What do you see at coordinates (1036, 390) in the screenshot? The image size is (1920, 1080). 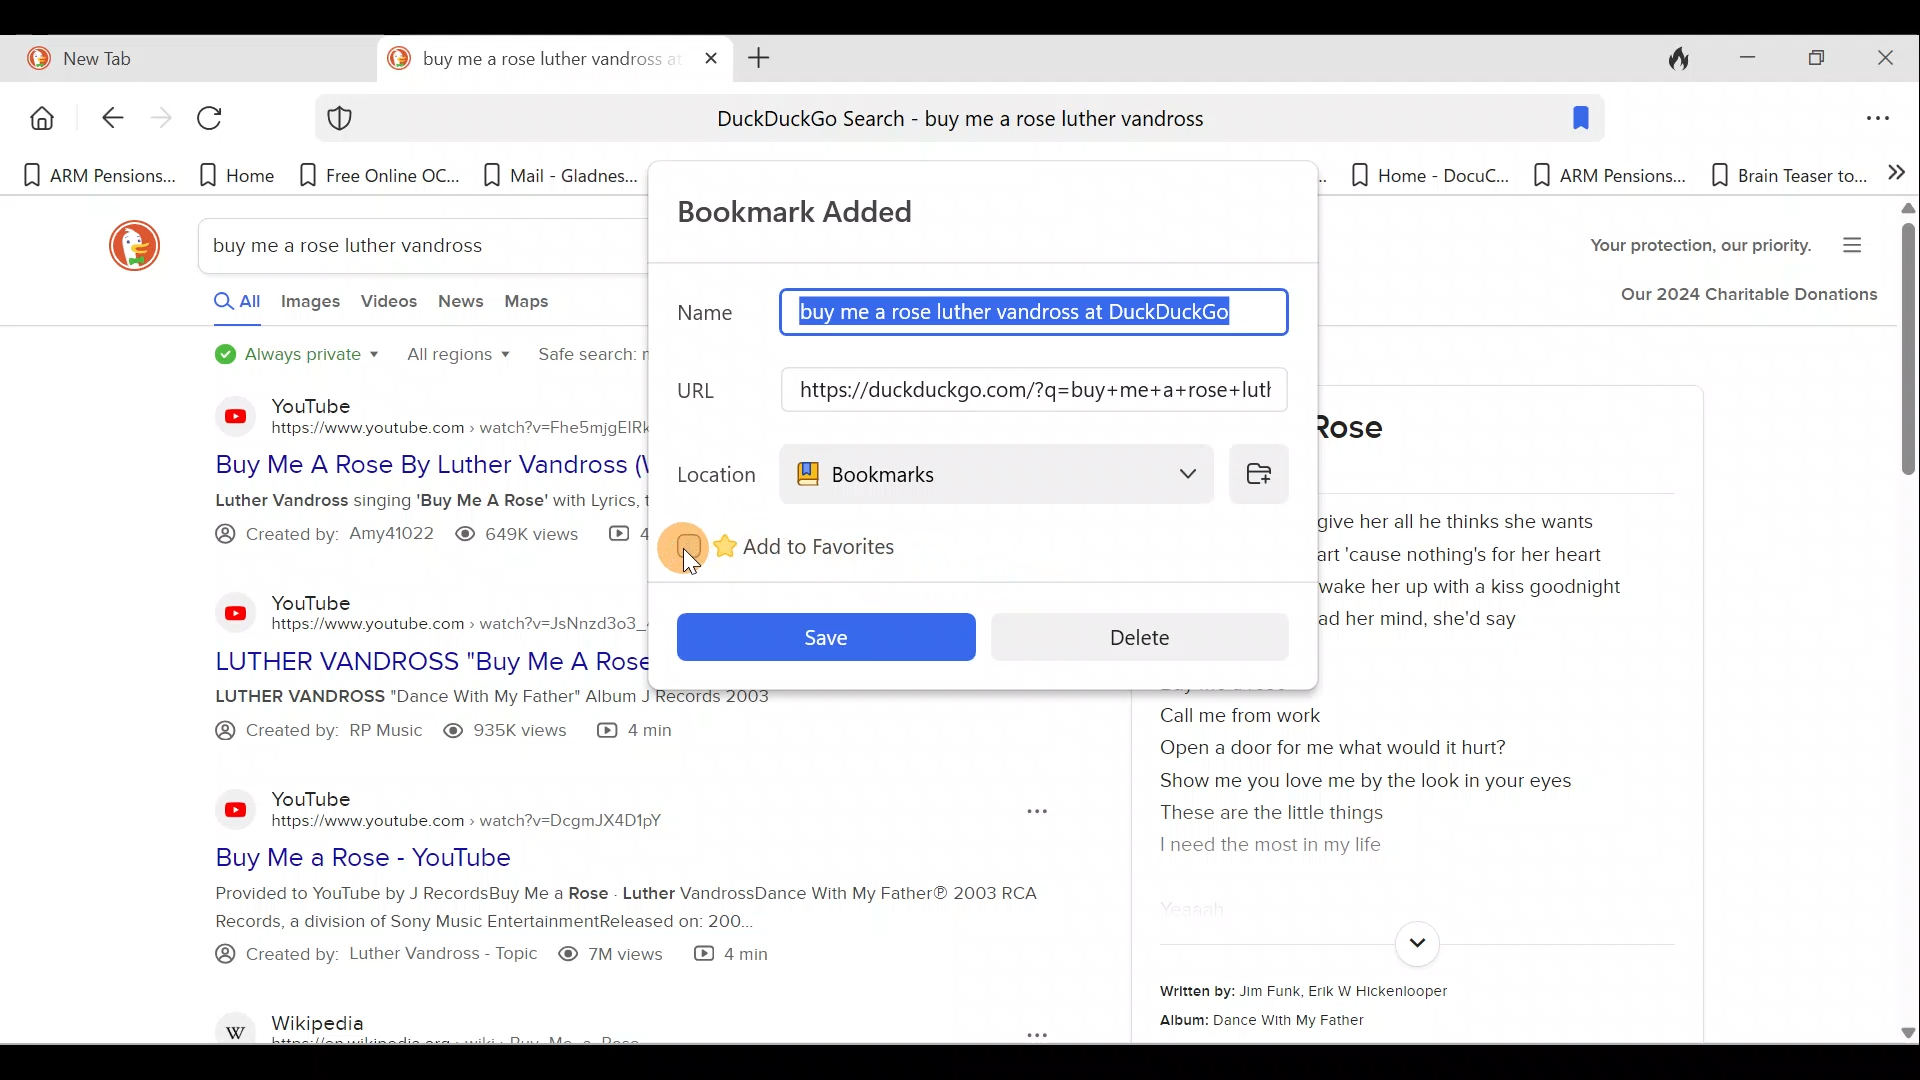 I see `https://duckduckgo.com/?q=buy+me+a+rose+lutt` at bounding box center [1036, 390].